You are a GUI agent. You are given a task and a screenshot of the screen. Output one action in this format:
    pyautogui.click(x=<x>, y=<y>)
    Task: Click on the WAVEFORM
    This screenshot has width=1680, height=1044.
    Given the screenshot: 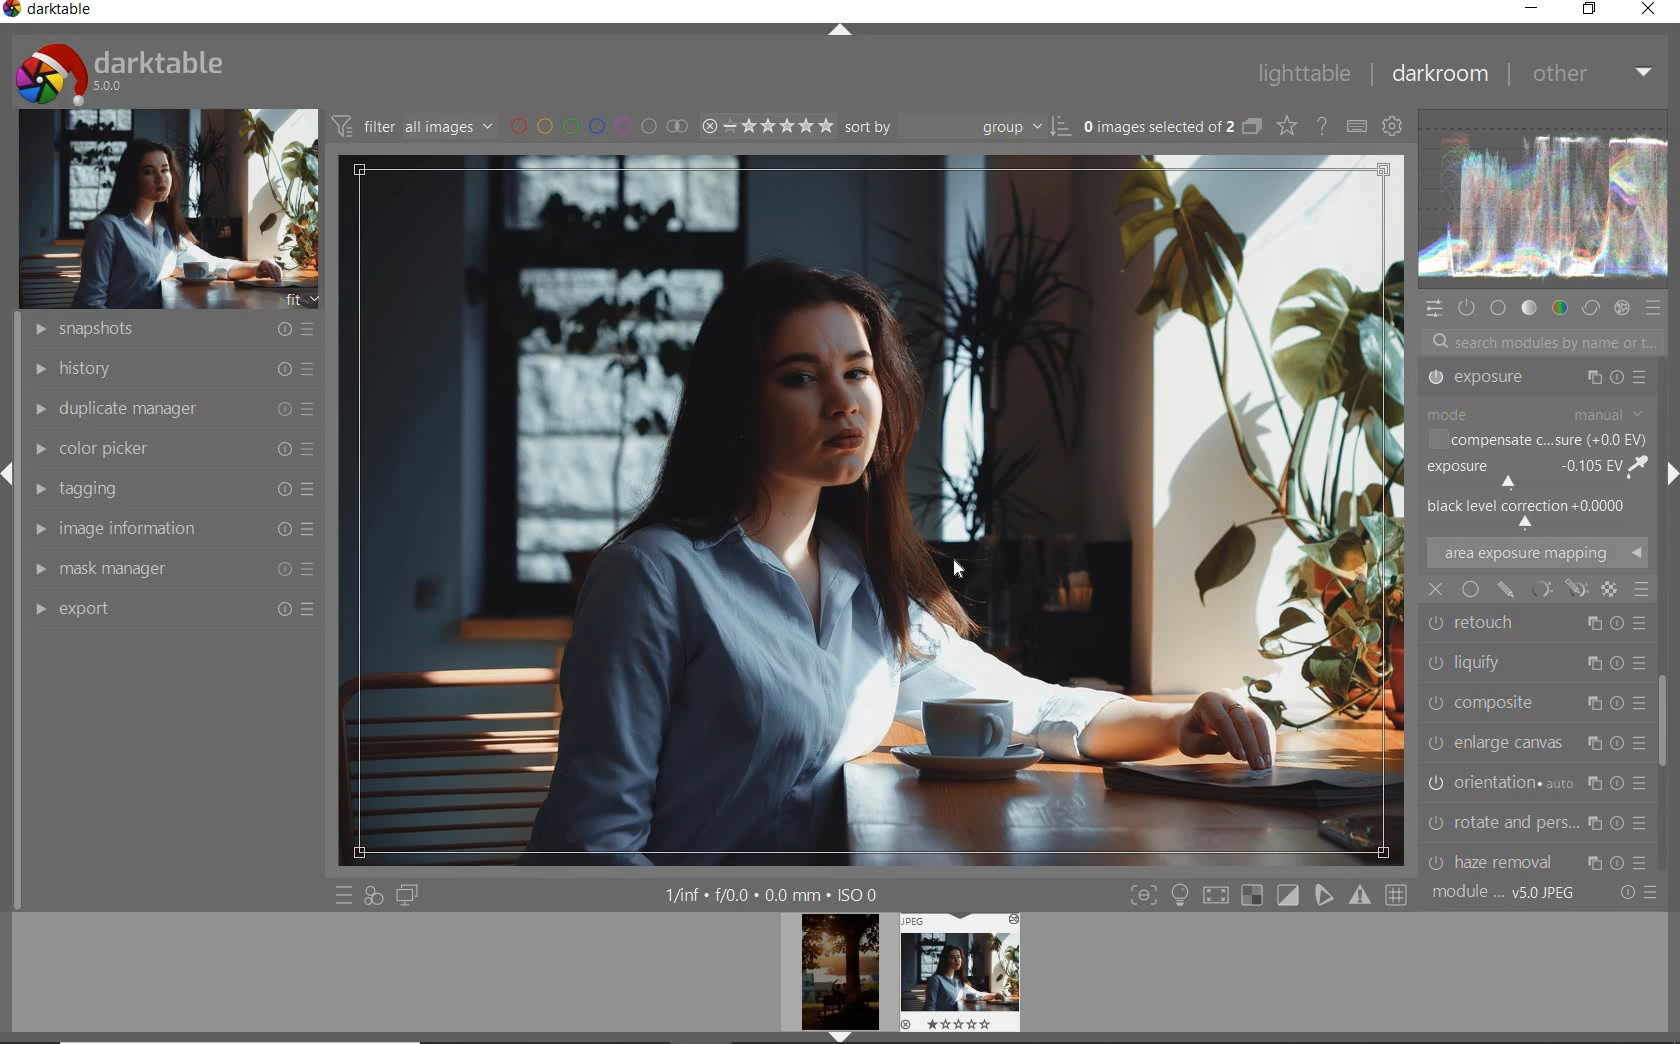 What is the action you would take?
    pyautogui.click(x=1545, y=198)
    